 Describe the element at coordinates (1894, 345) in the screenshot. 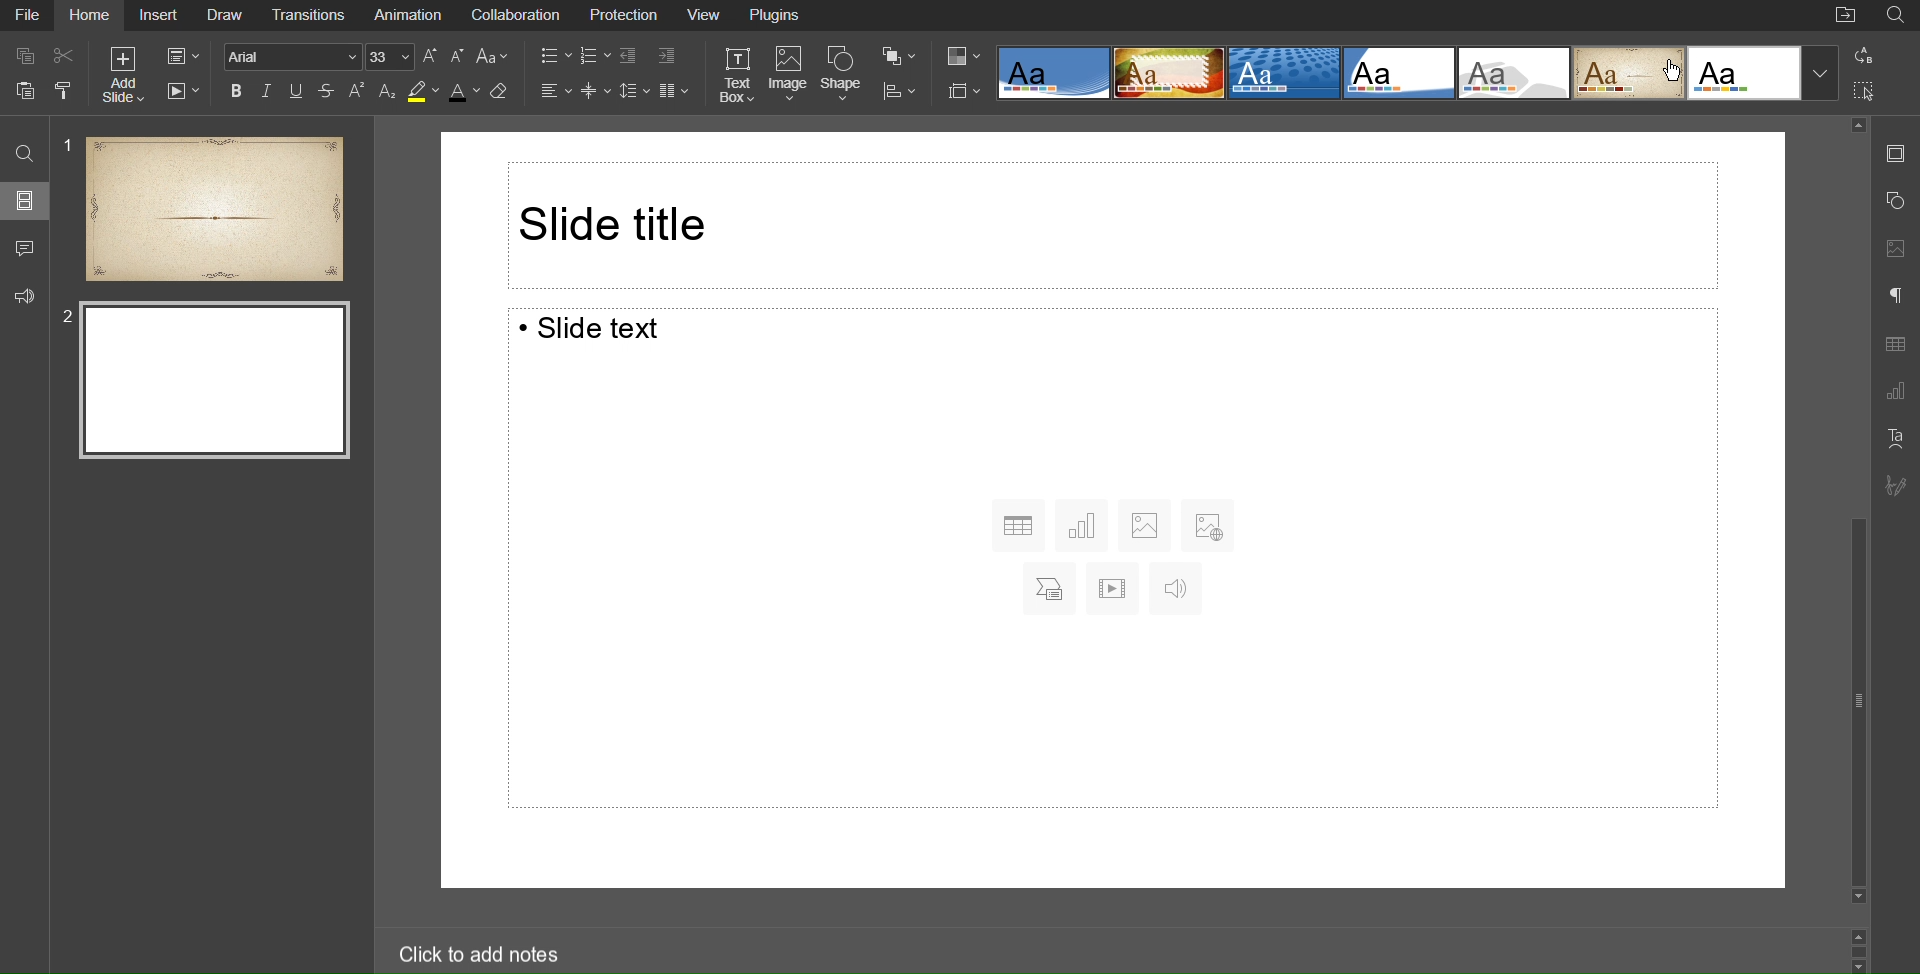

I see `Table Settings` at that location.